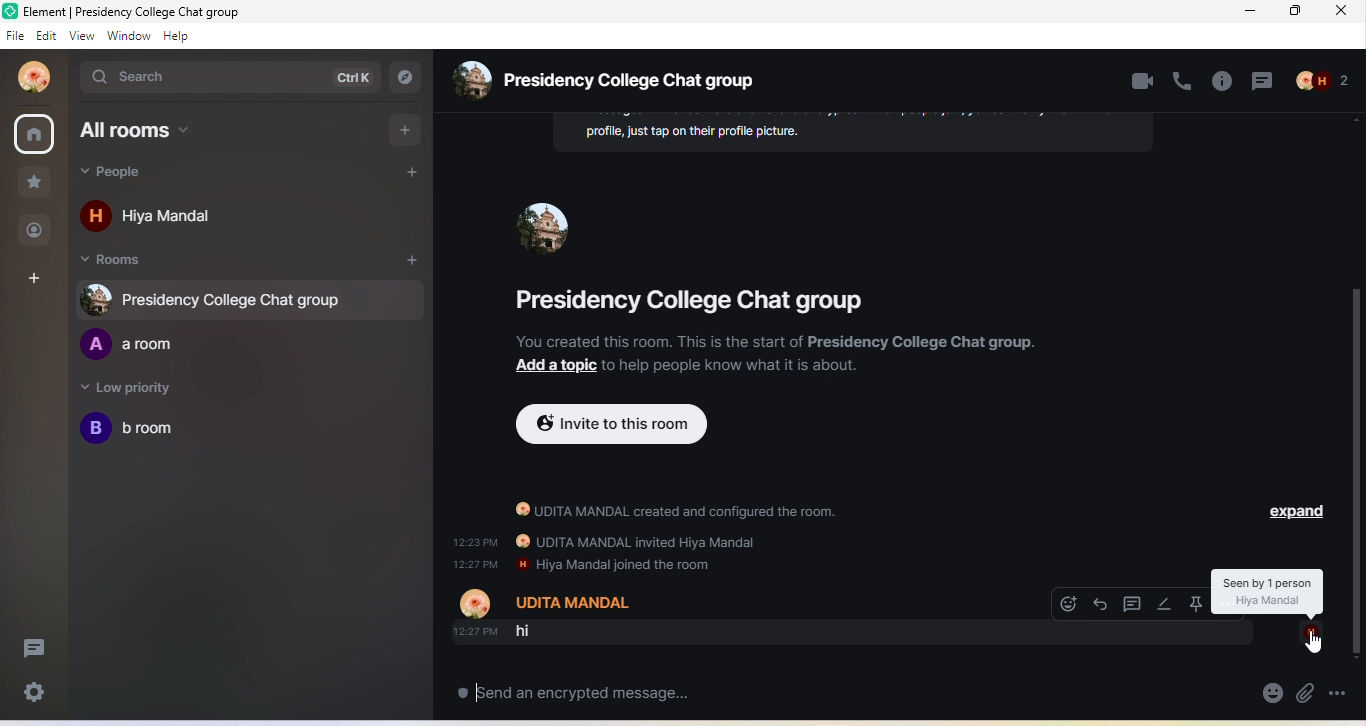  Describe the element at coordinates (179, 36) in the screenshot. I see `help` at that location.